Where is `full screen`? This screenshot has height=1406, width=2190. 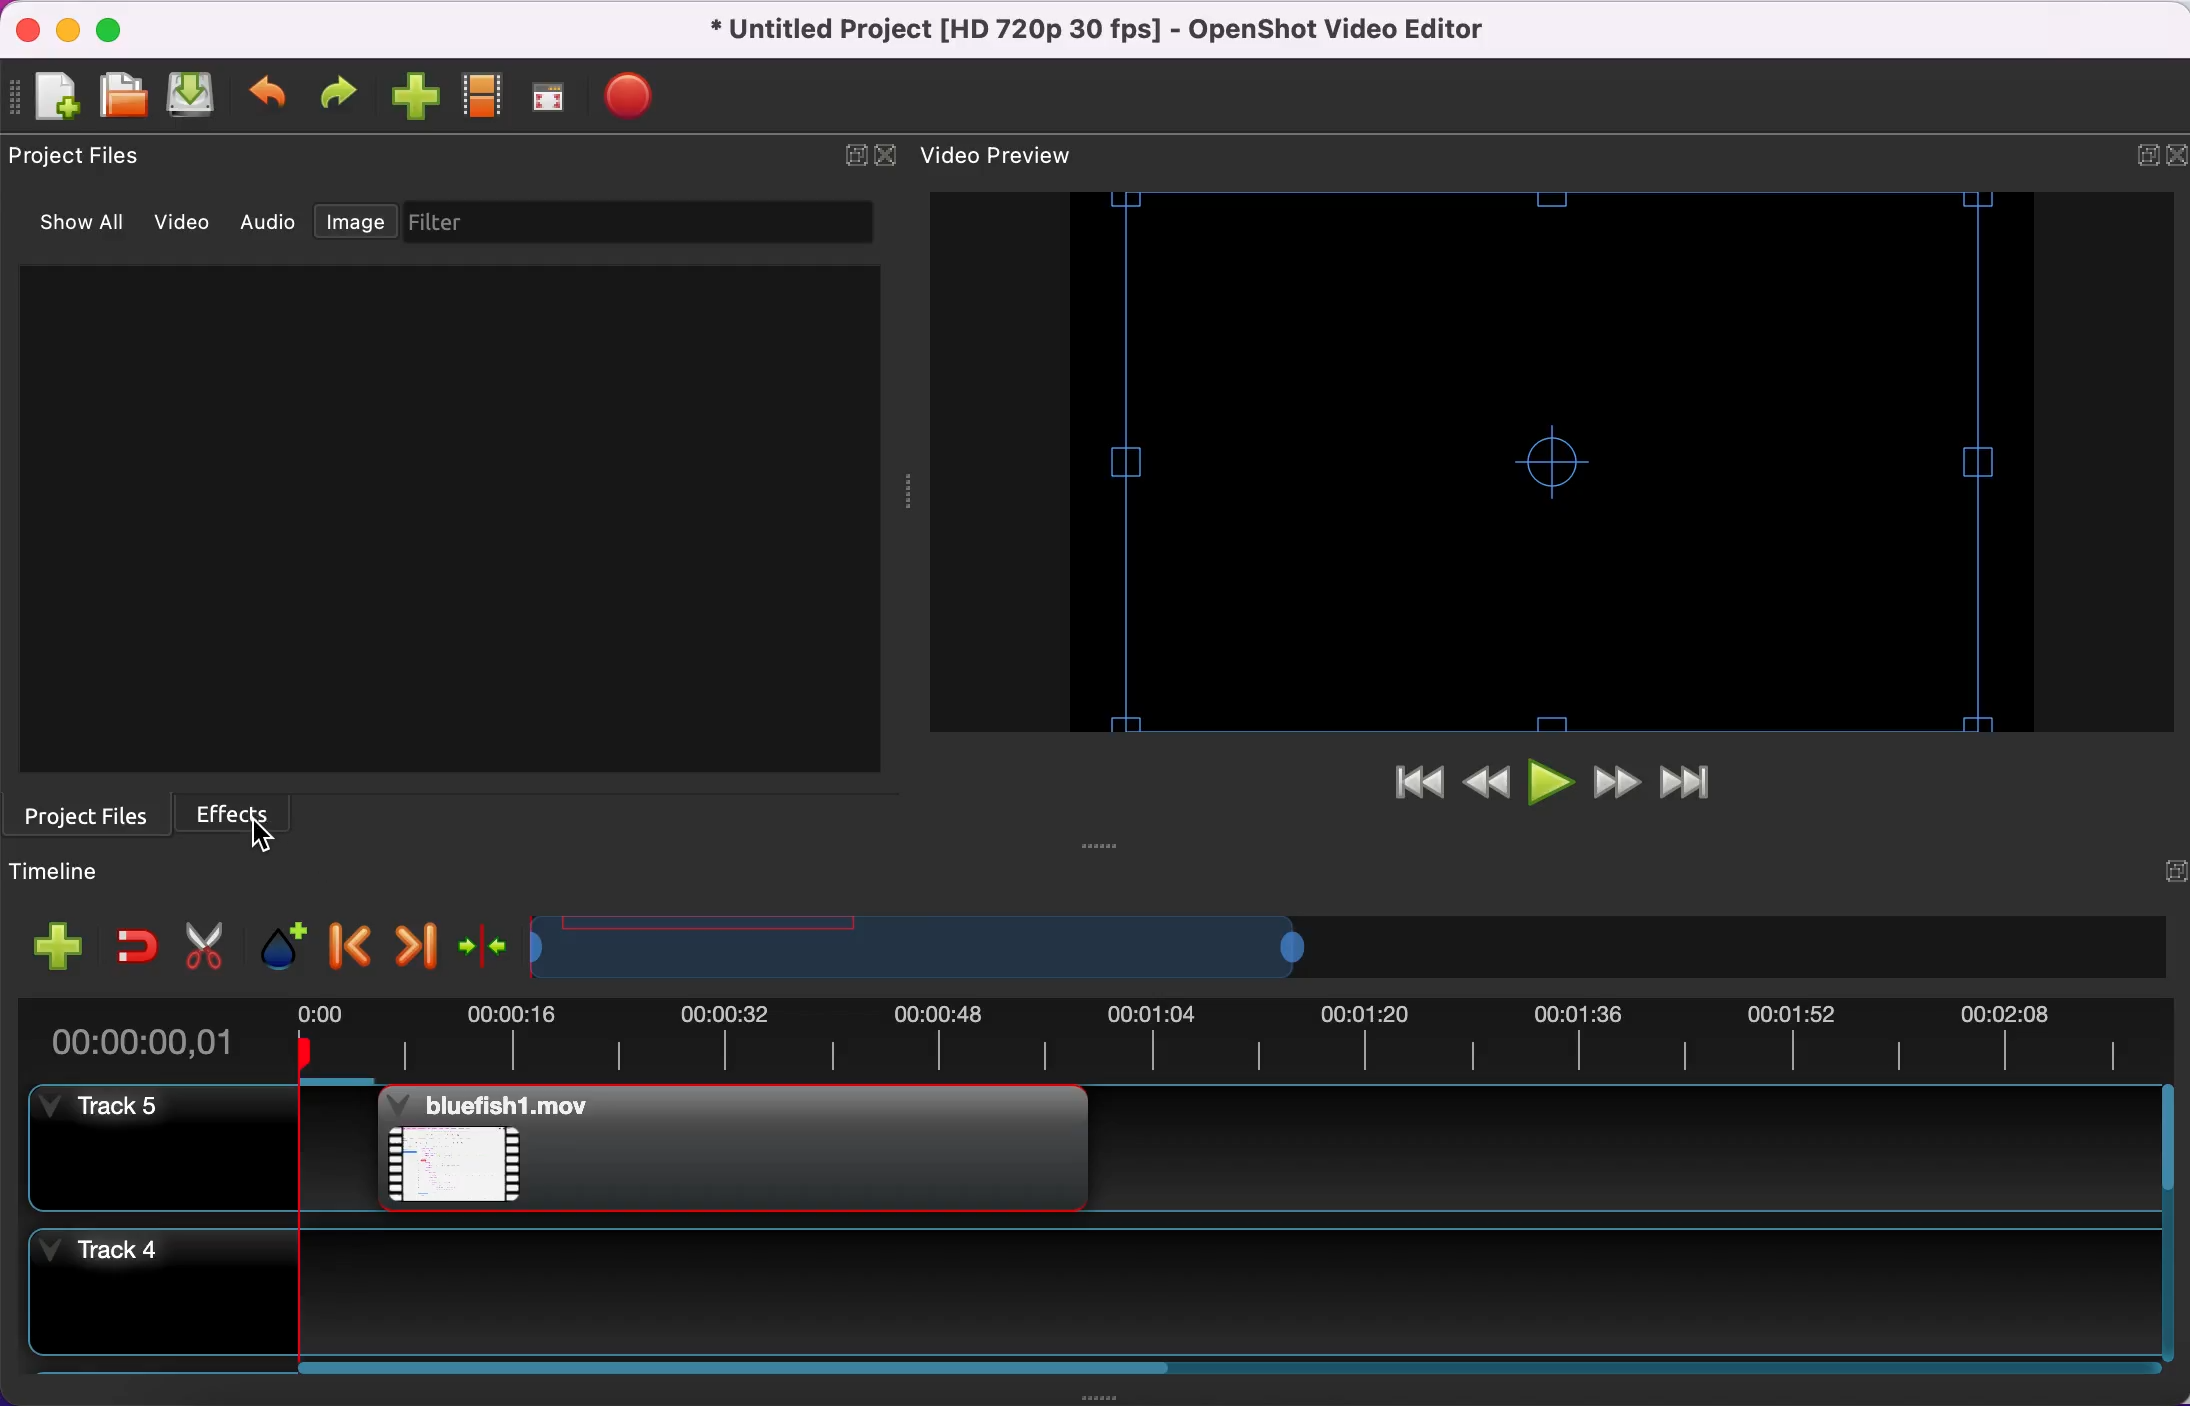
full screen is located at coordinates (550, 100).